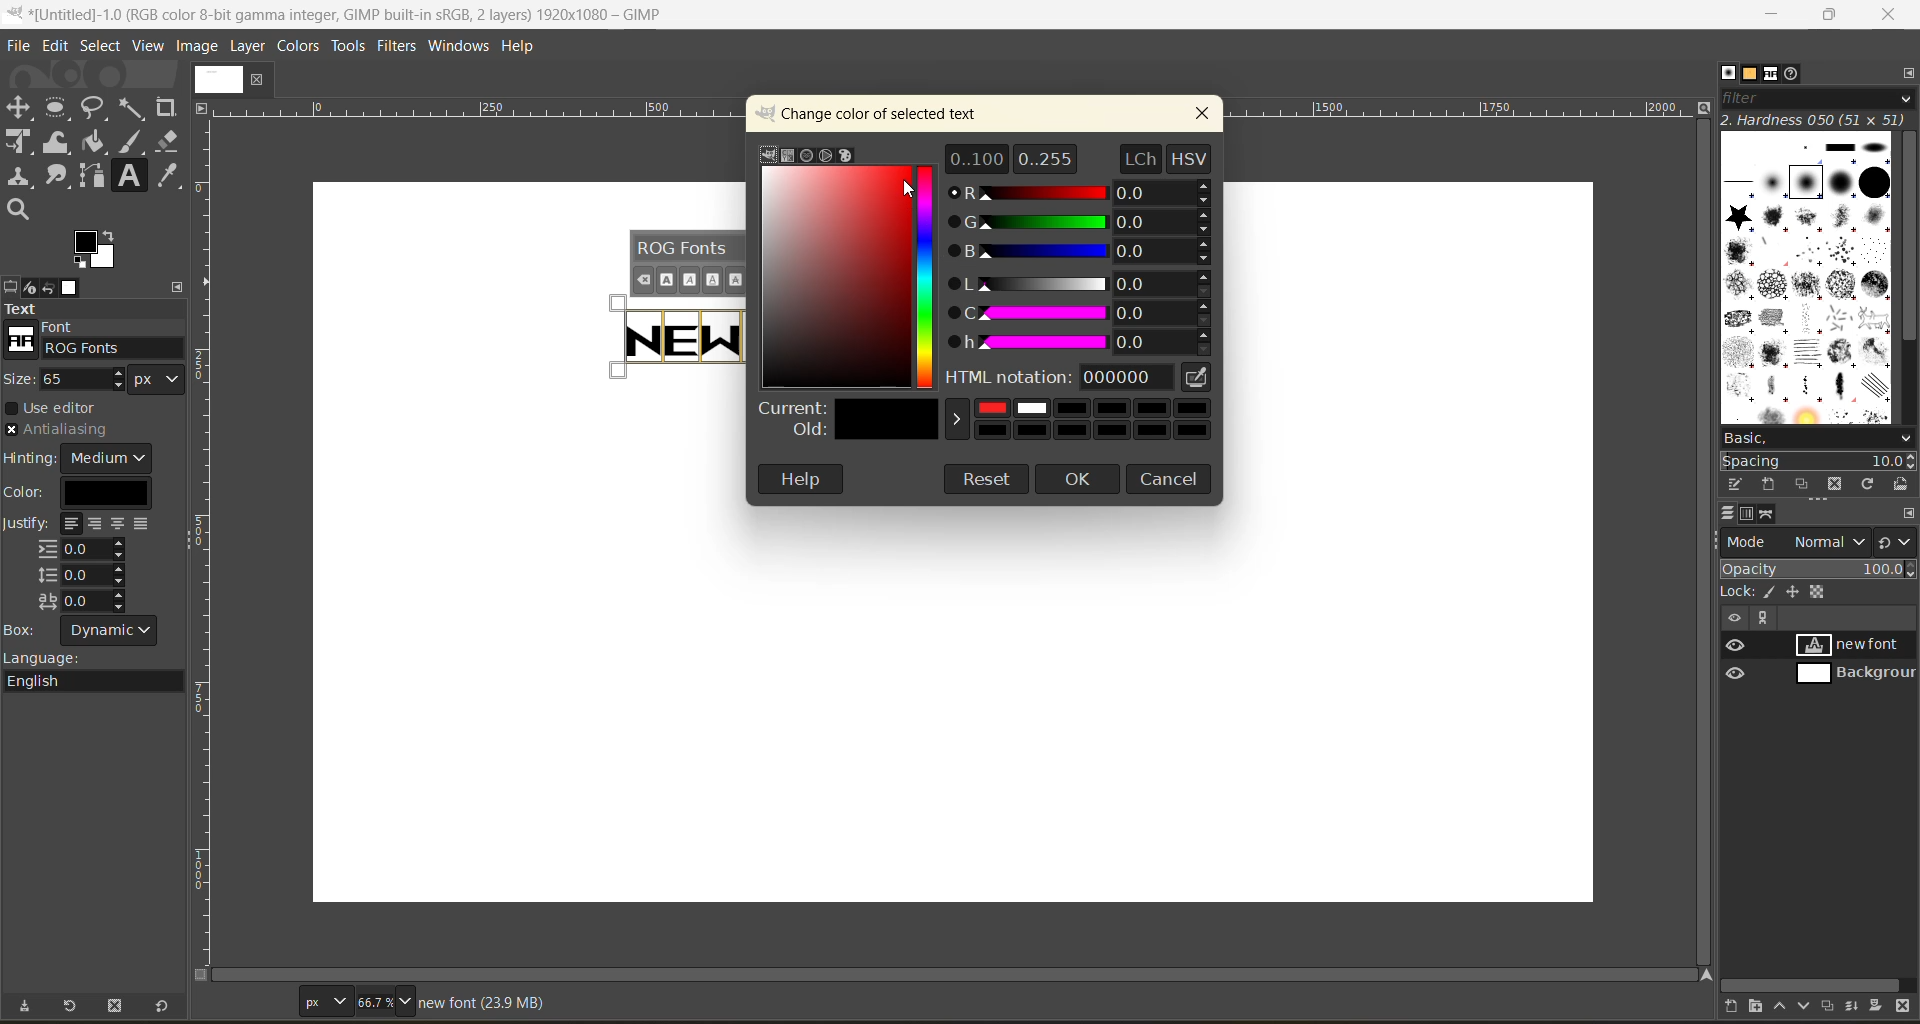 Image resolution: width=1920 pixels, height=1024 pixels. I want to click on hinting, so click(81, 458).